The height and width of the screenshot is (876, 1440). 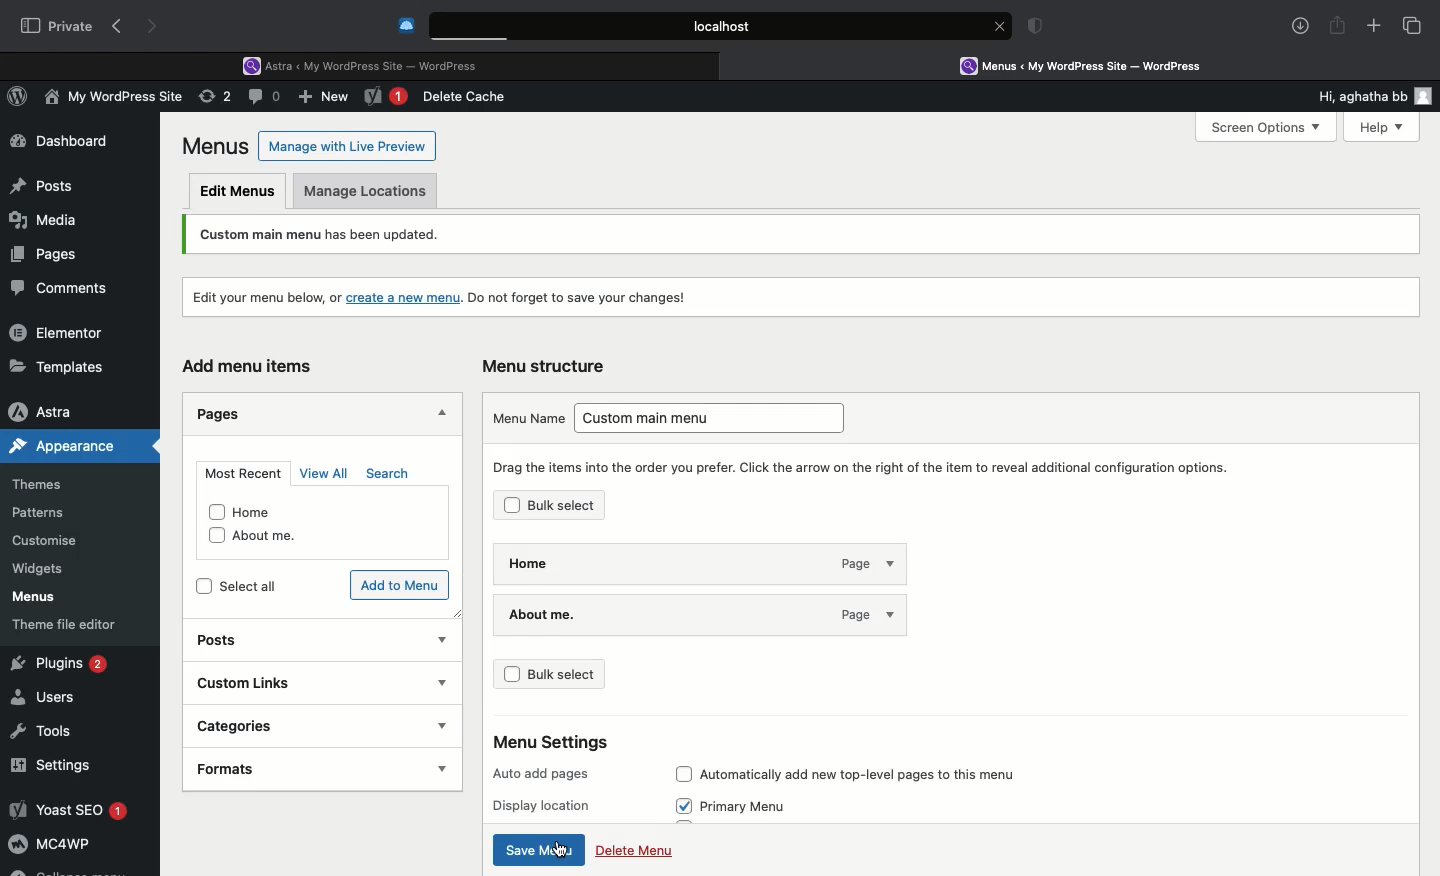 I want to click on Themes, so click(x=51, y=485).